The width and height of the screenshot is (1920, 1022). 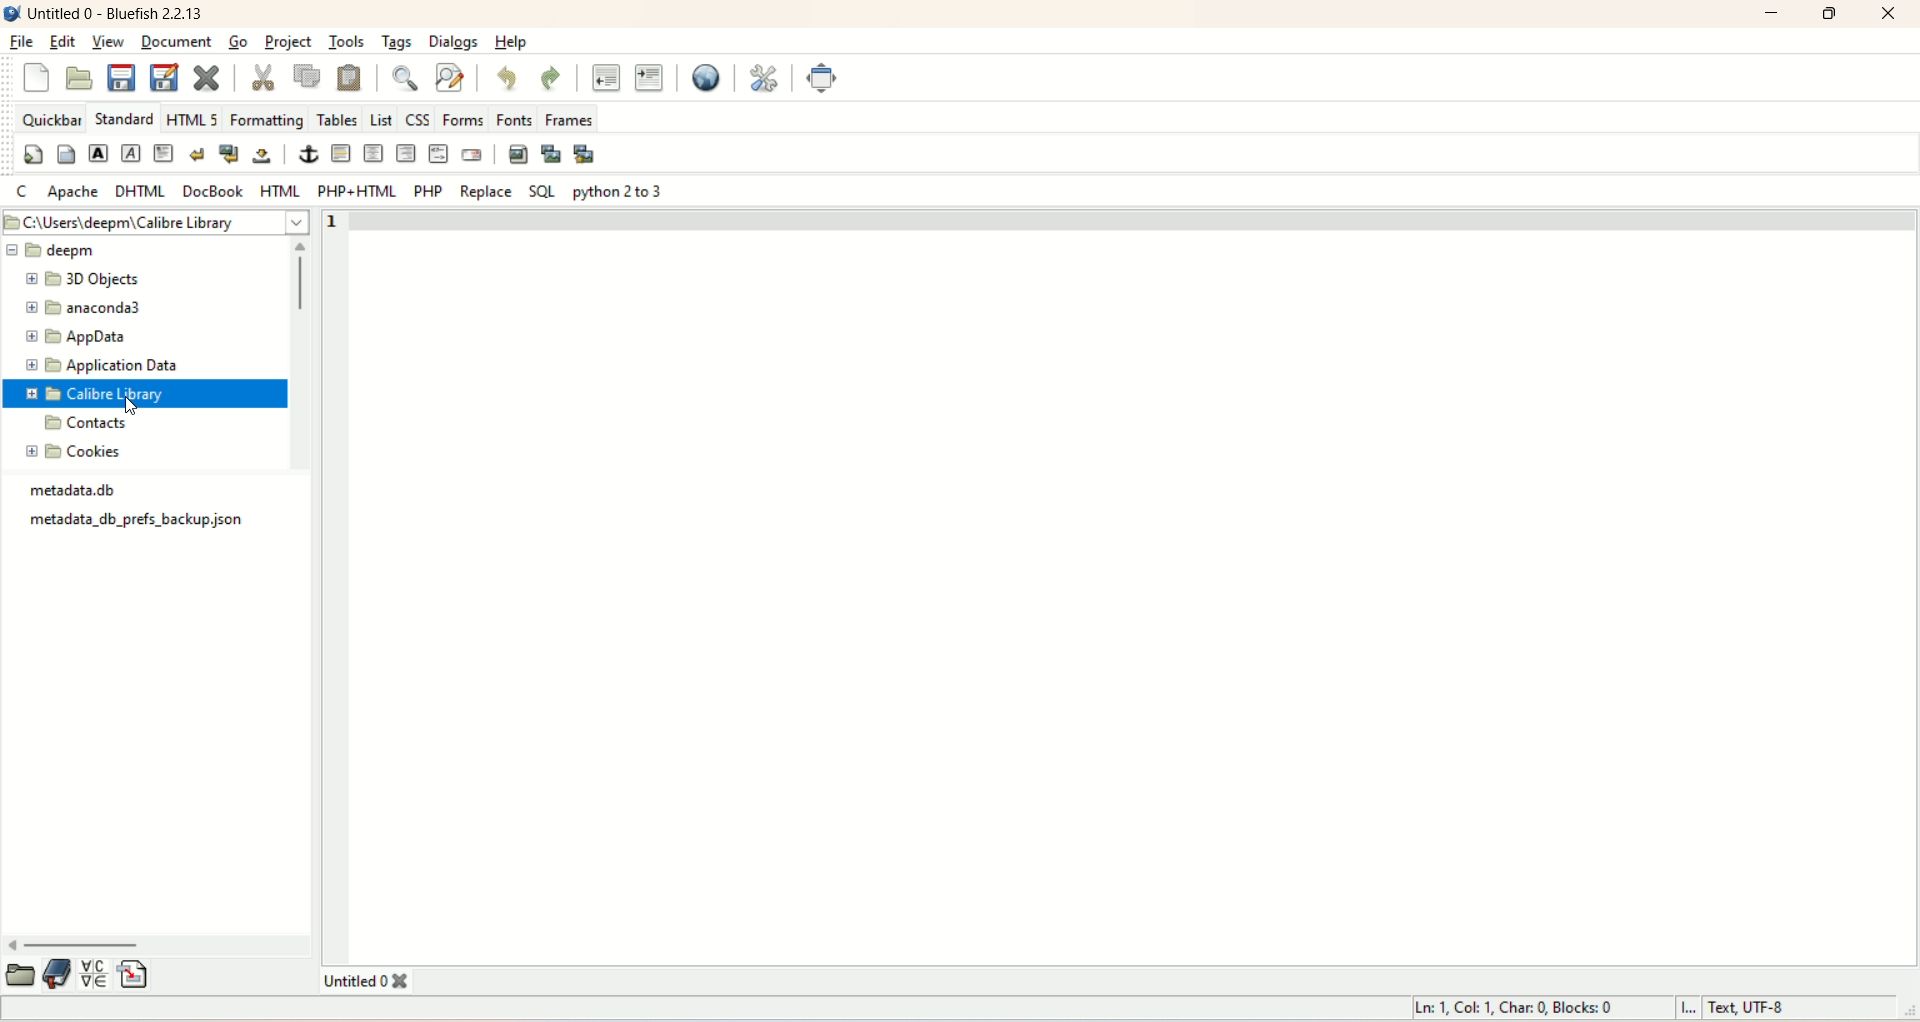 What do you see at coordinates (228, 152) in the screenshot?
I see `break and clear` at bounding box center [228, 152].